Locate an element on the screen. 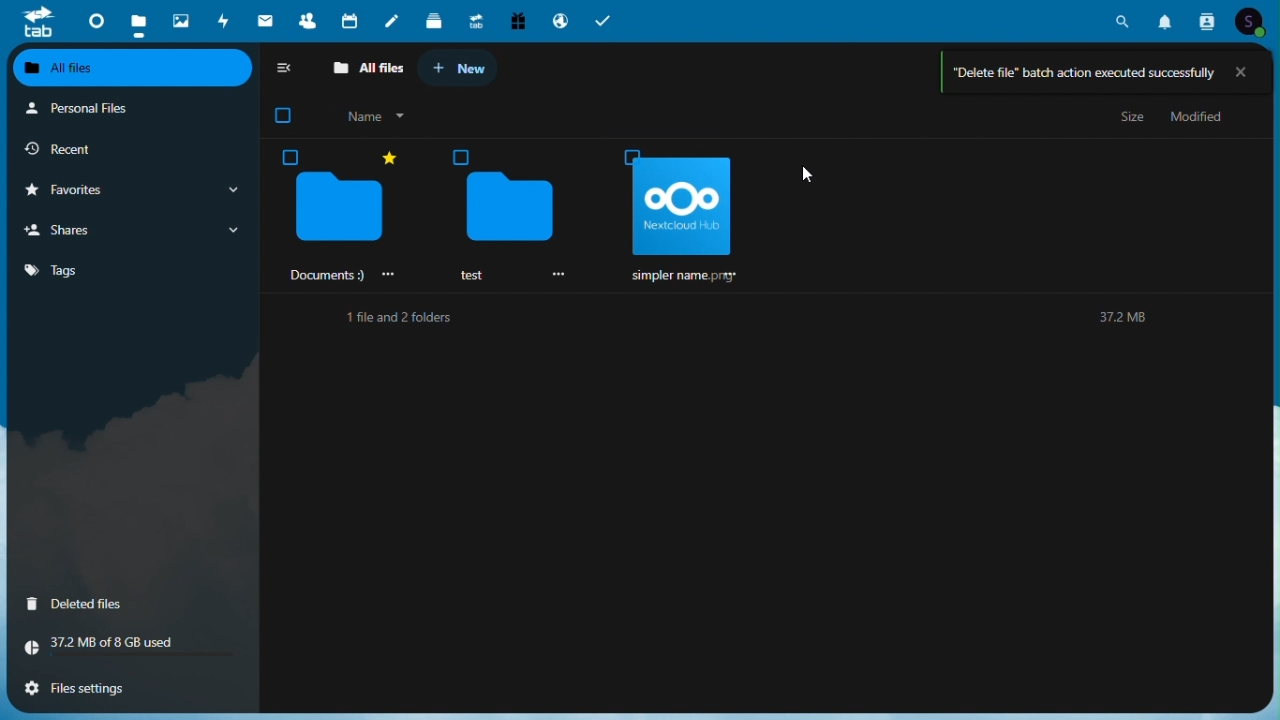 This screenshot has height=720, width=1280. Delete files is located at coordinates (123, 605).